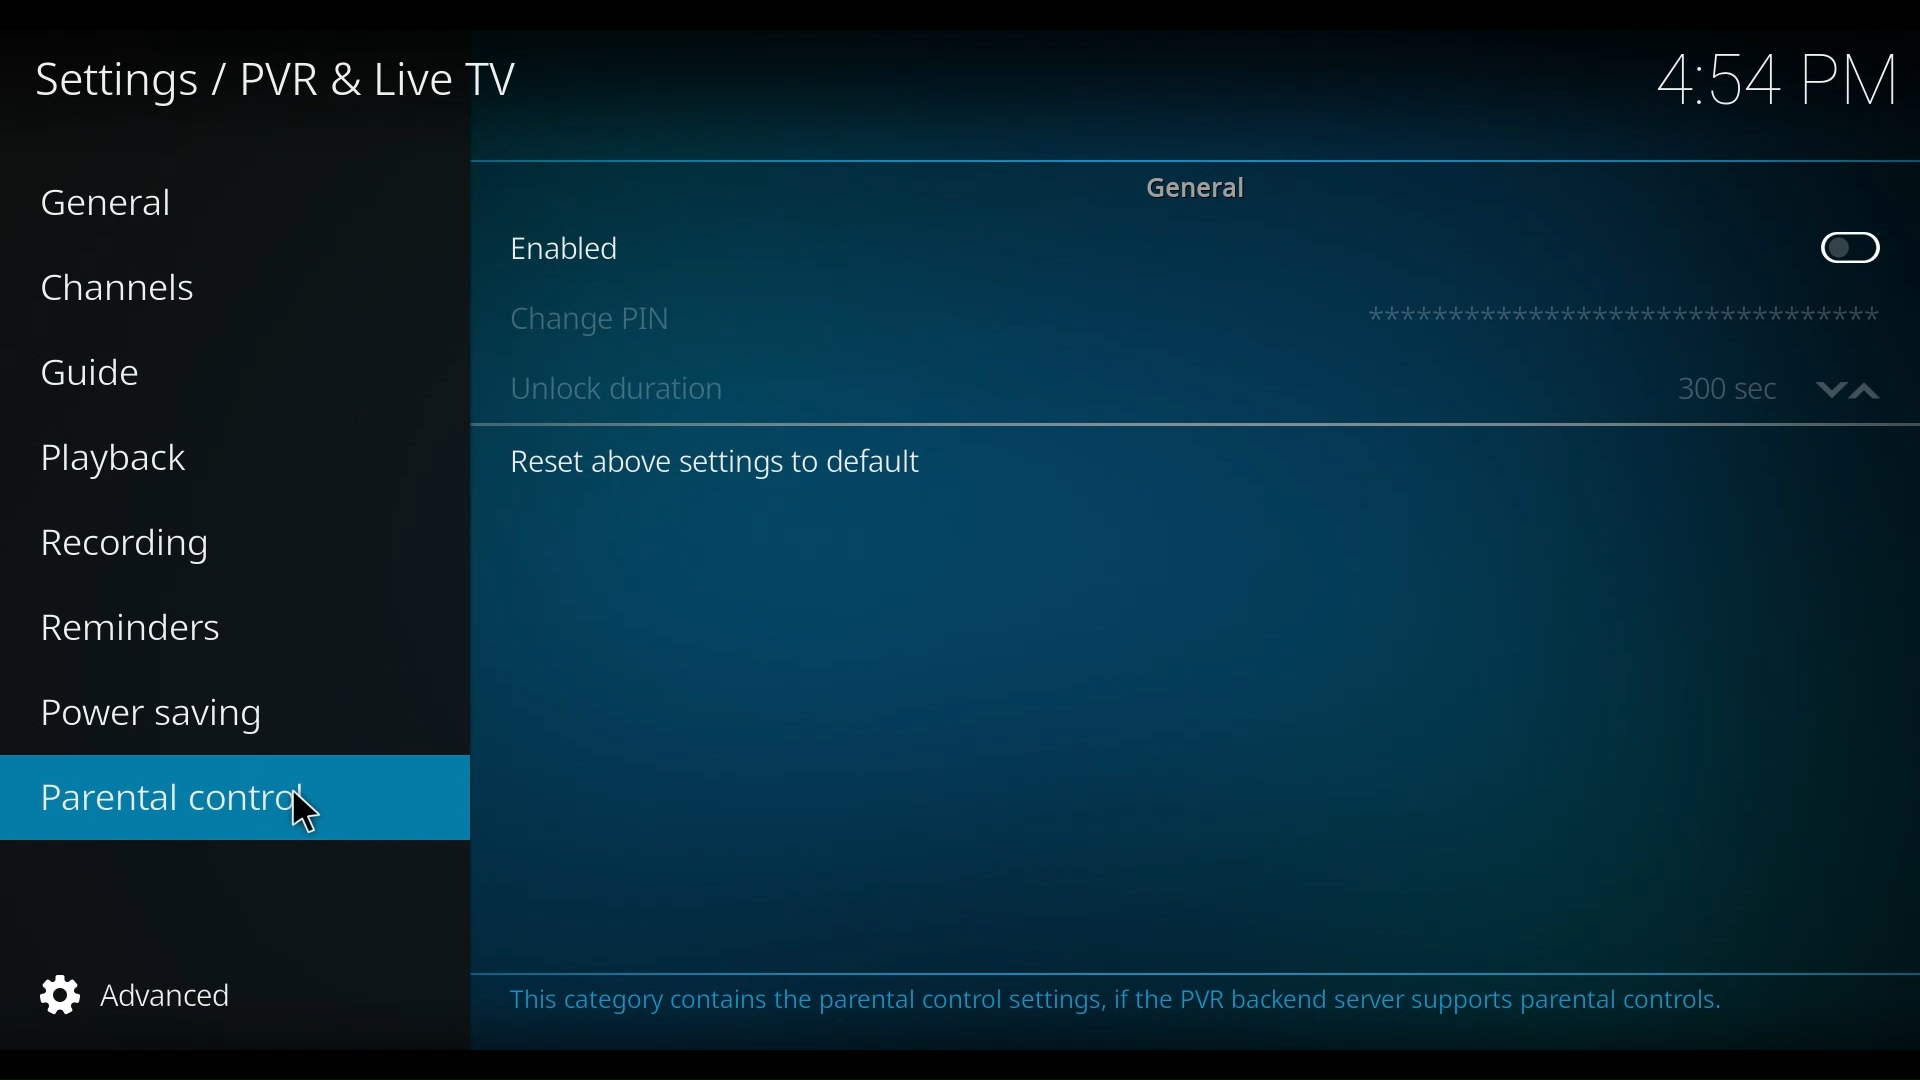 The image size is (1920, 1080). What do you see at coordinates (139, 996) in the screenshot?
I see `Advanced` at bounding box center [139, 996].